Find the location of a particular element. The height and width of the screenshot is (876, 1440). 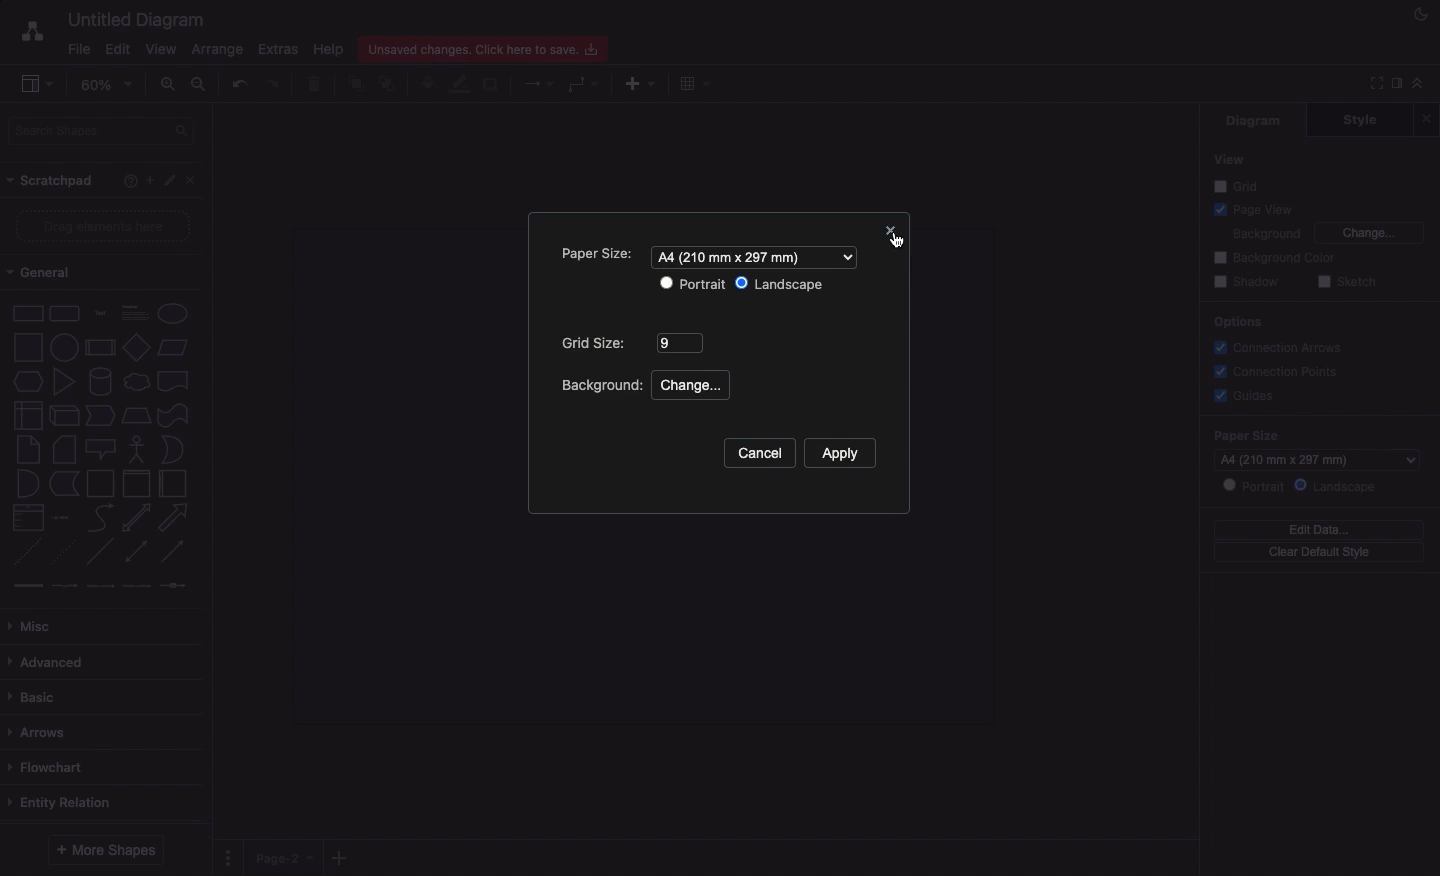

Entity relation is located at coordinates (69, 802).